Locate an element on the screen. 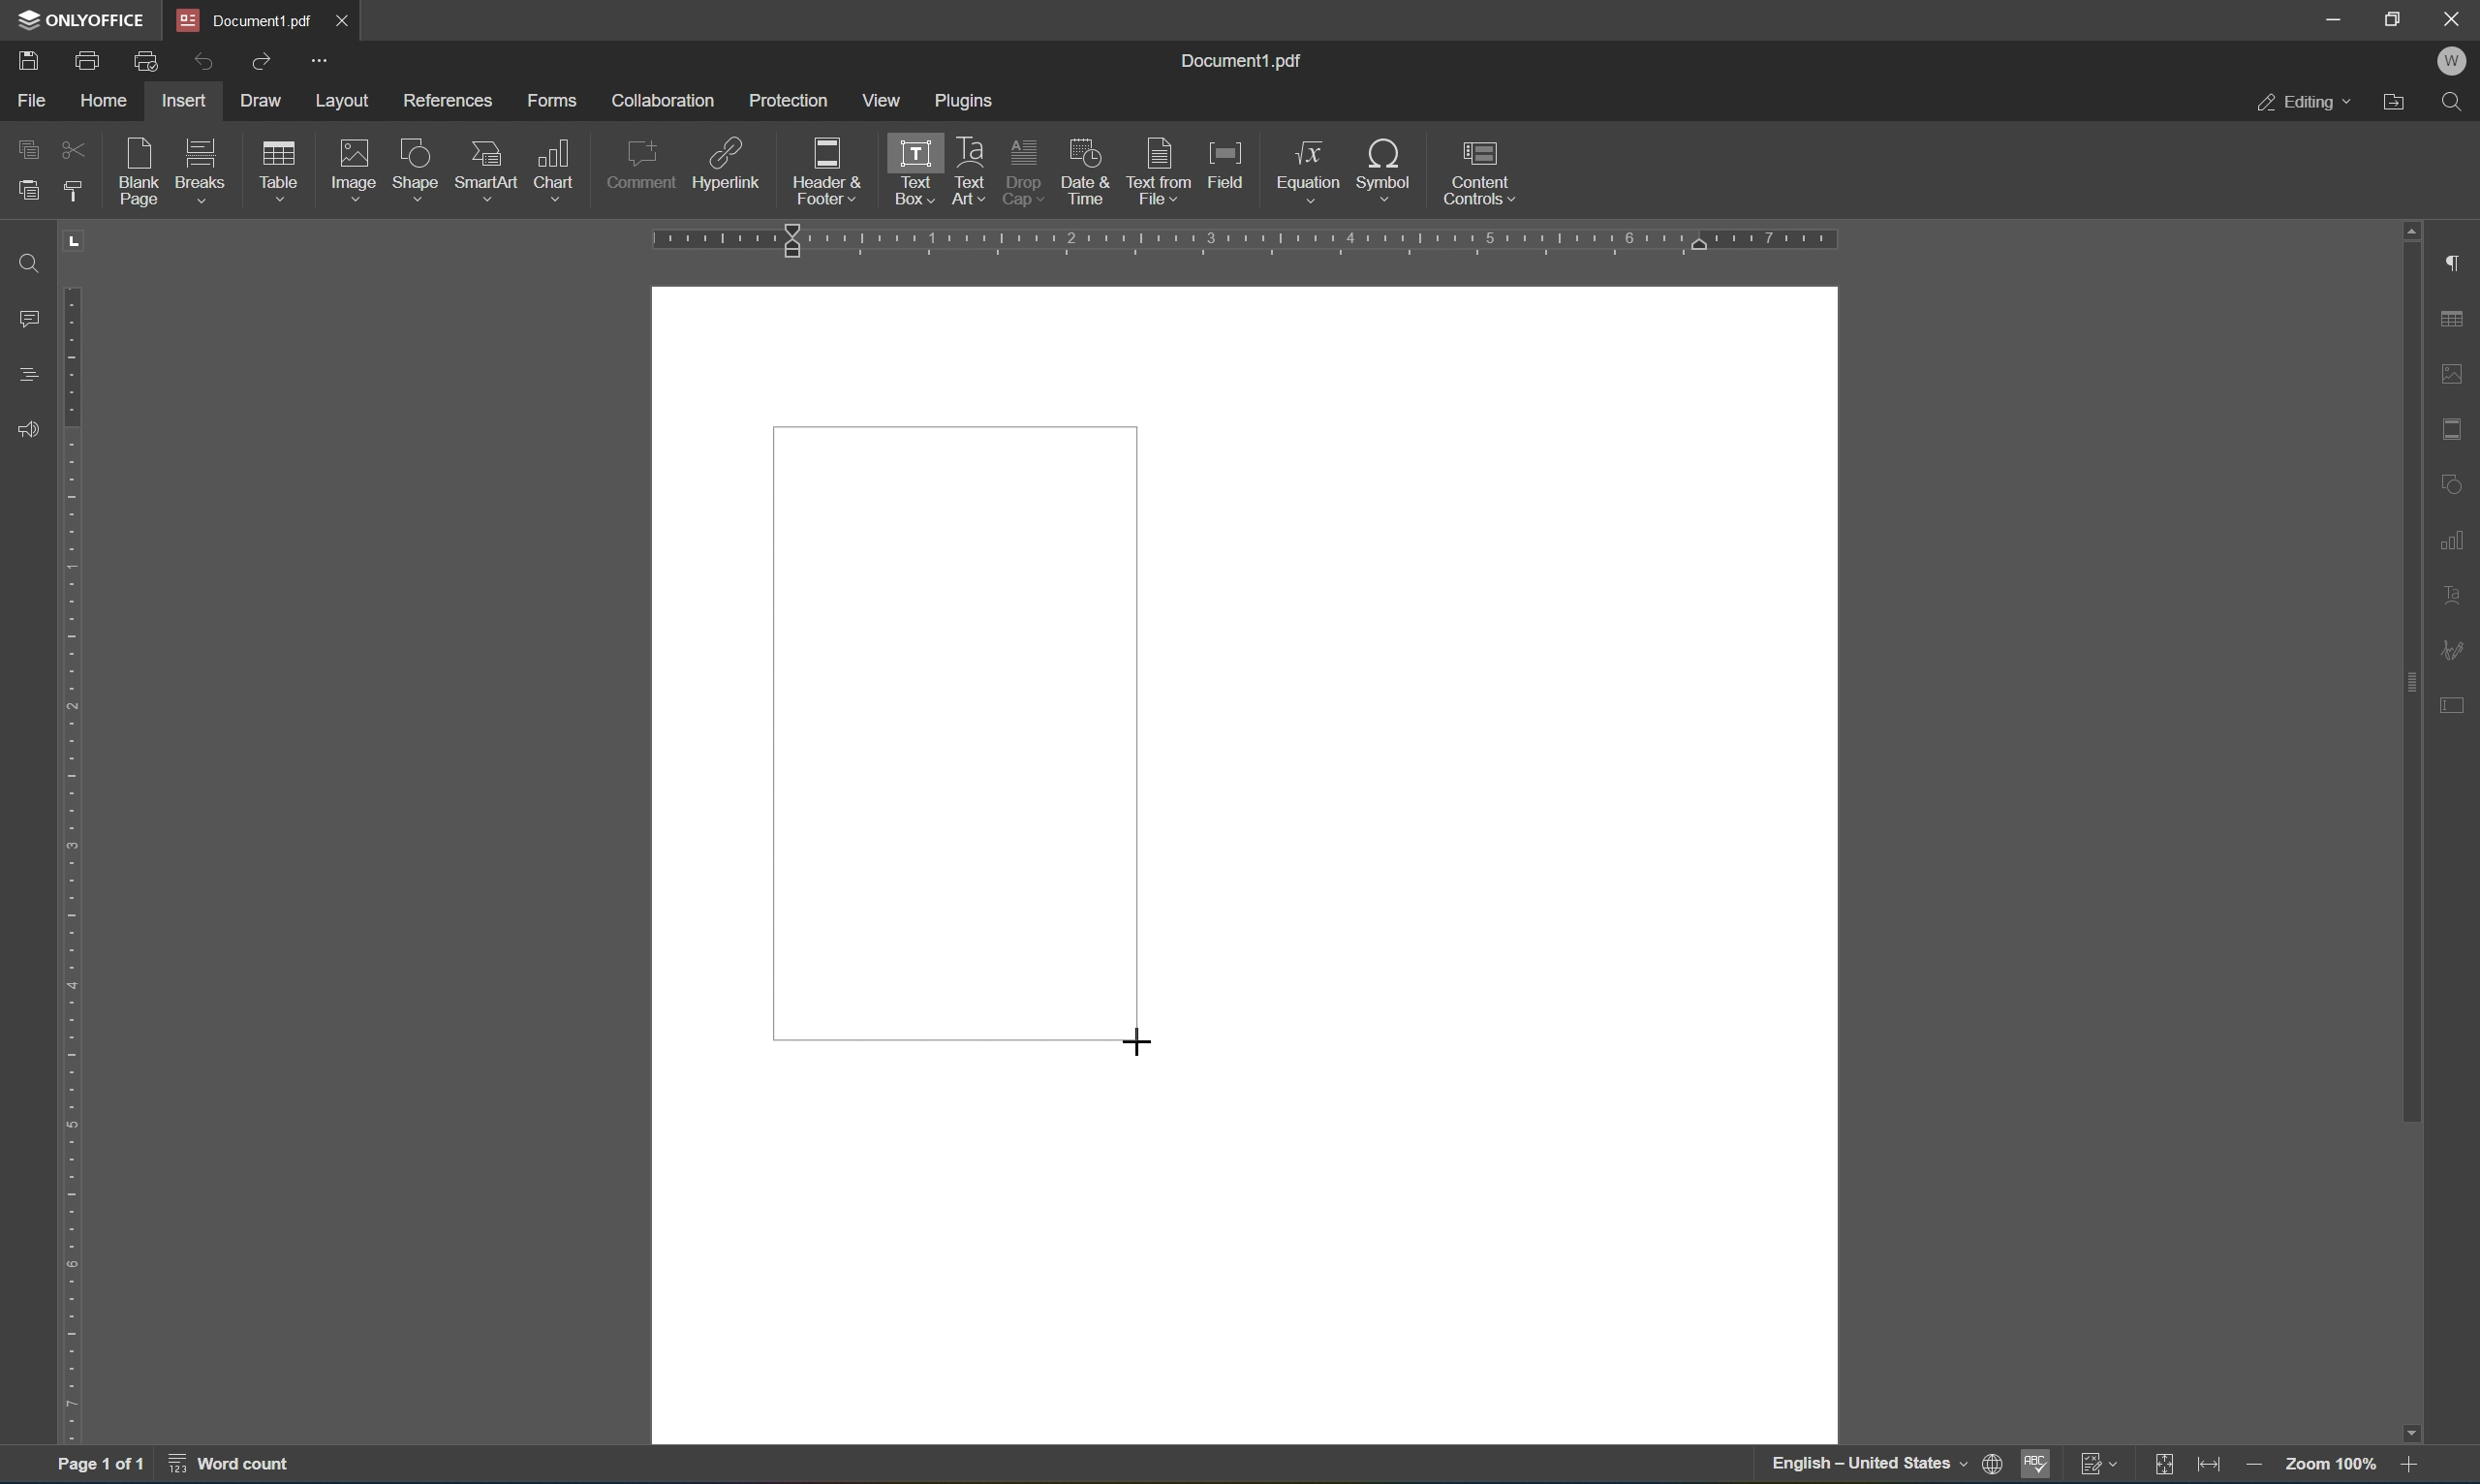  breaks is located at coordinates (206, 170).